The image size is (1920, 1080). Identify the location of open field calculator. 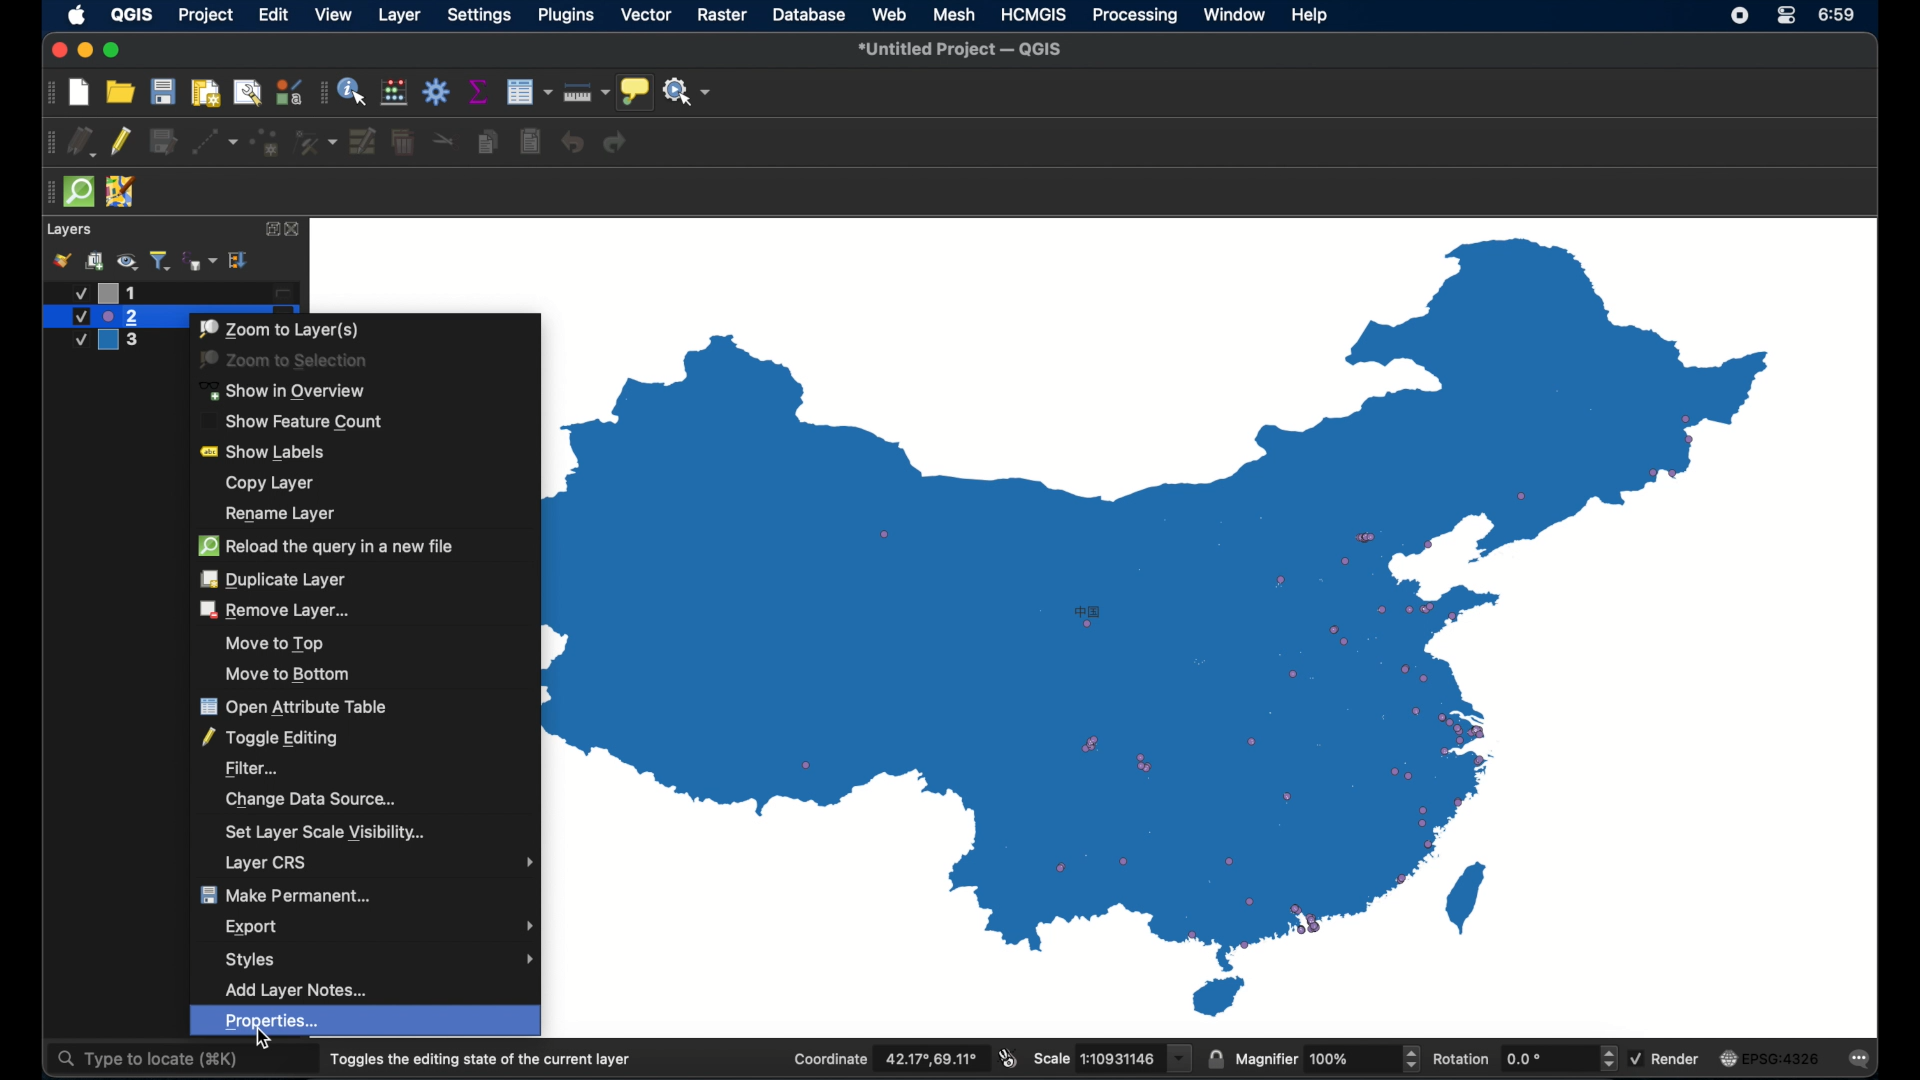
(395, 91).